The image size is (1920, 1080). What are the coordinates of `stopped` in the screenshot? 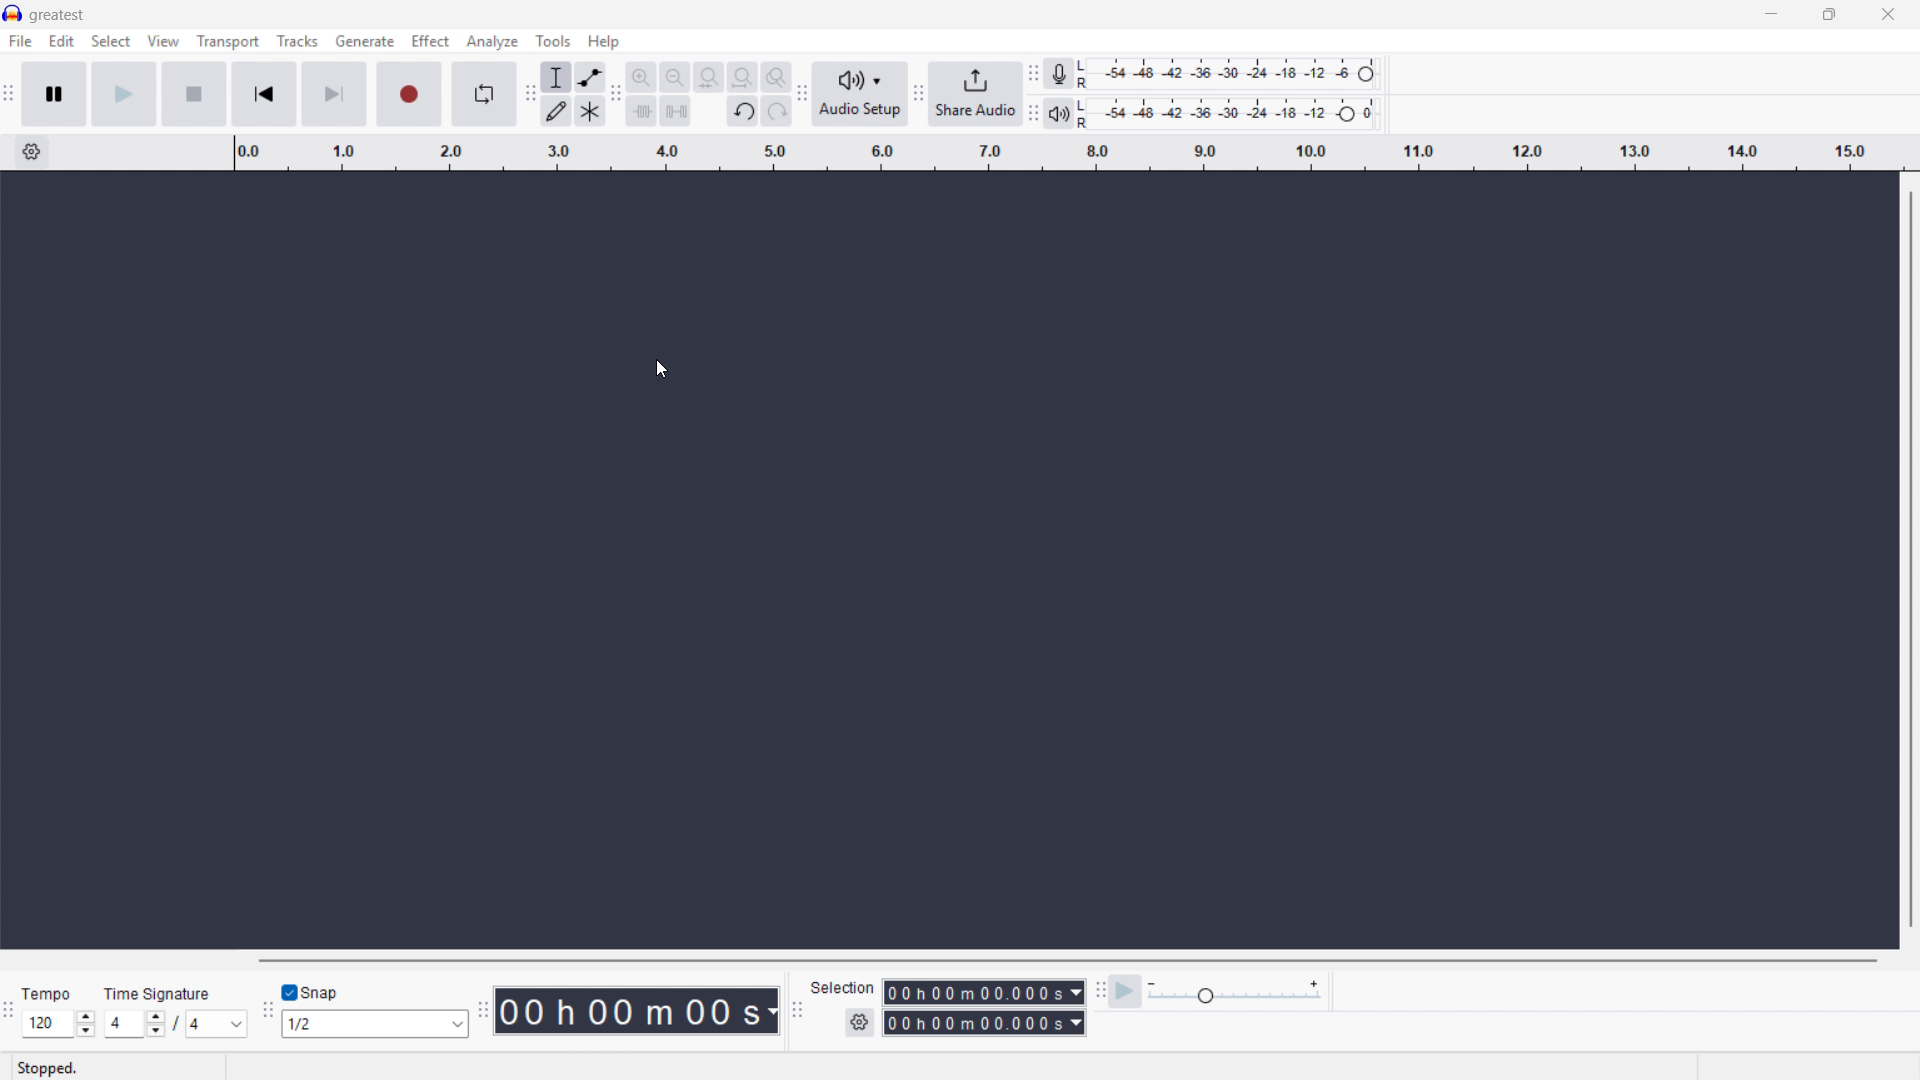 It's located at (46, 1069).